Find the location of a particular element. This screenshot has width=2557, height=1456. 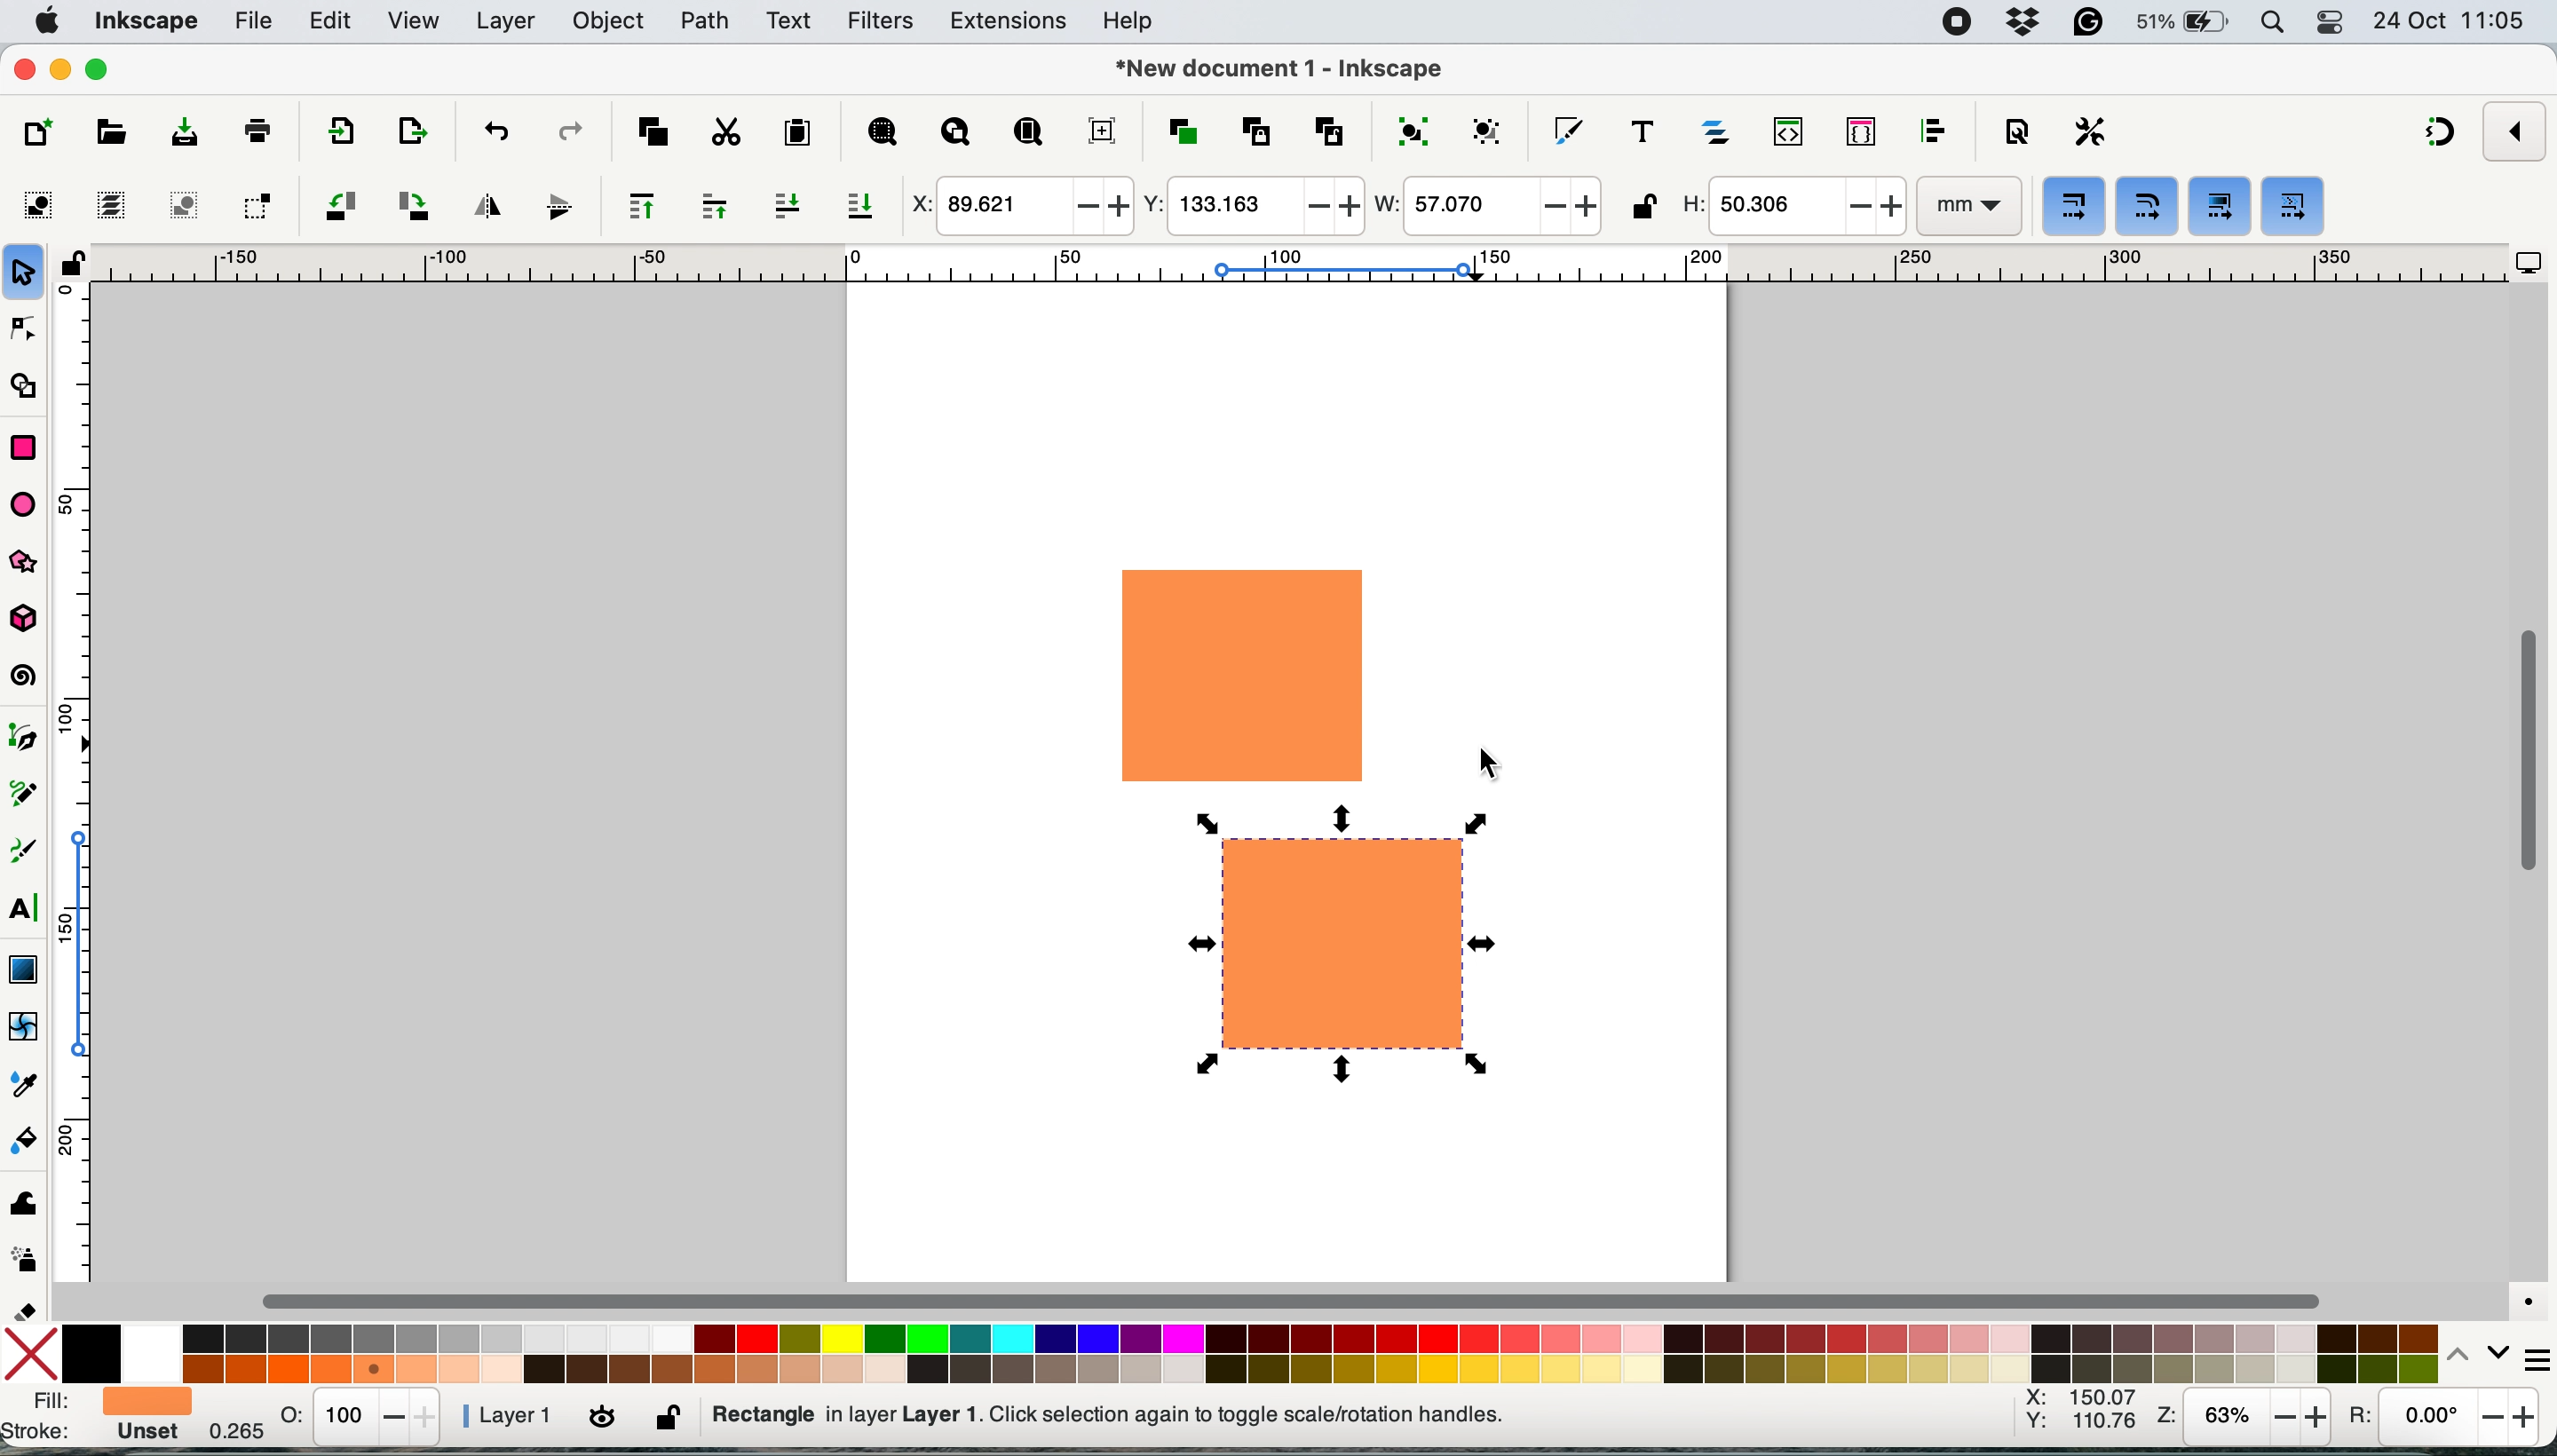

unlink clone is located at coordinates (1329, 129).